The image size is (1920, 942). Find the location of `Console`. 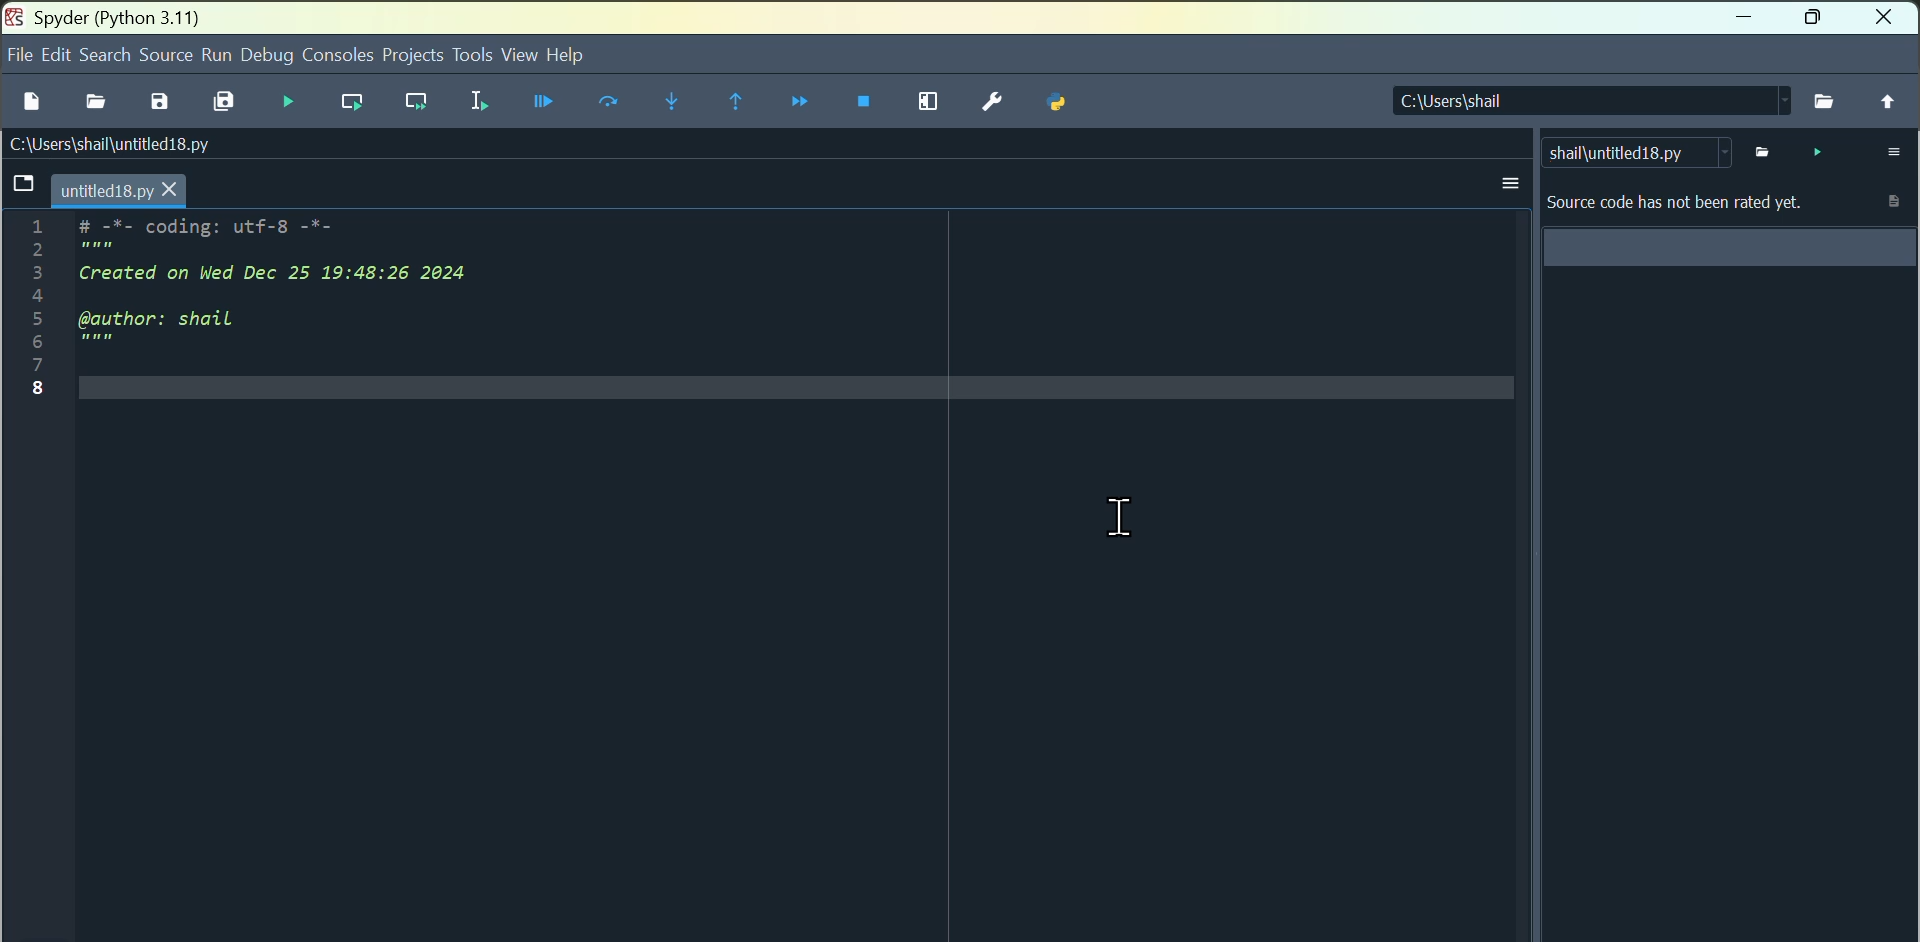

Console is located at coordinates (339, 54).